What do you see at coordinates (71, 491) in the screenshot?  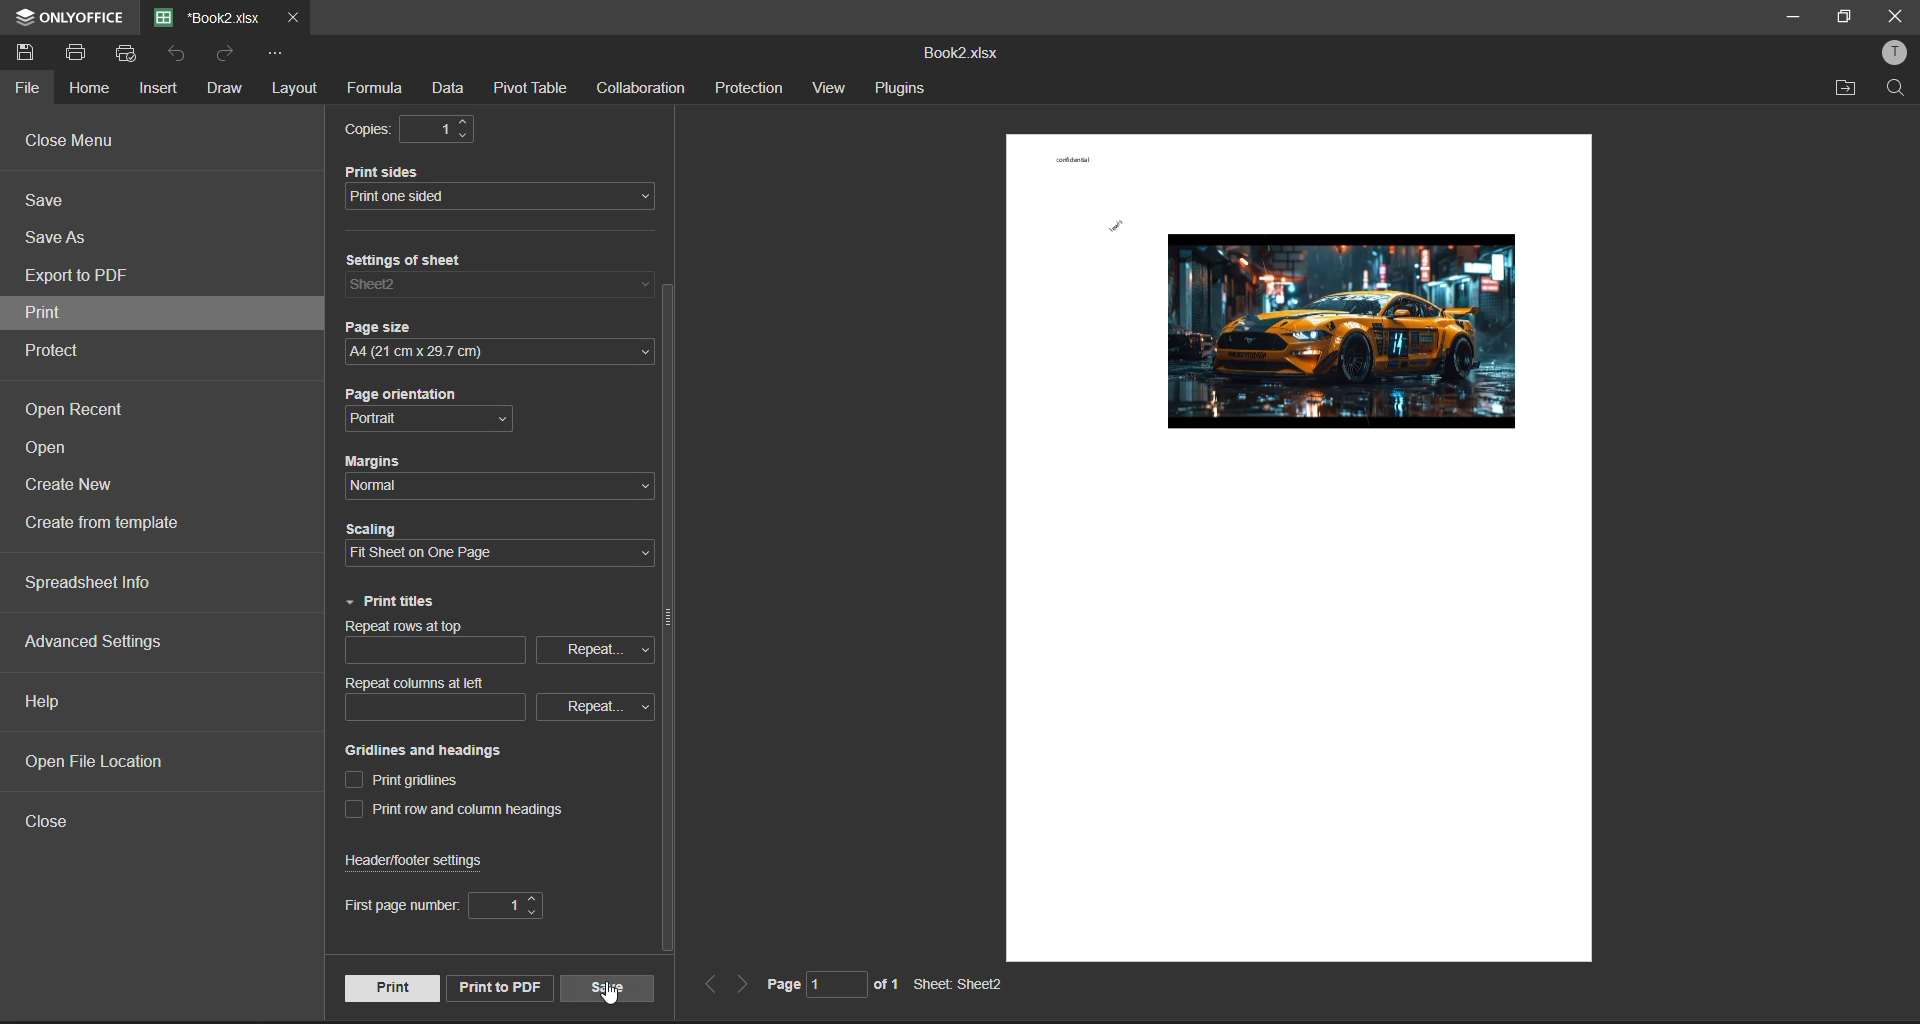 I see `create new` at bounding box center [71, 491].